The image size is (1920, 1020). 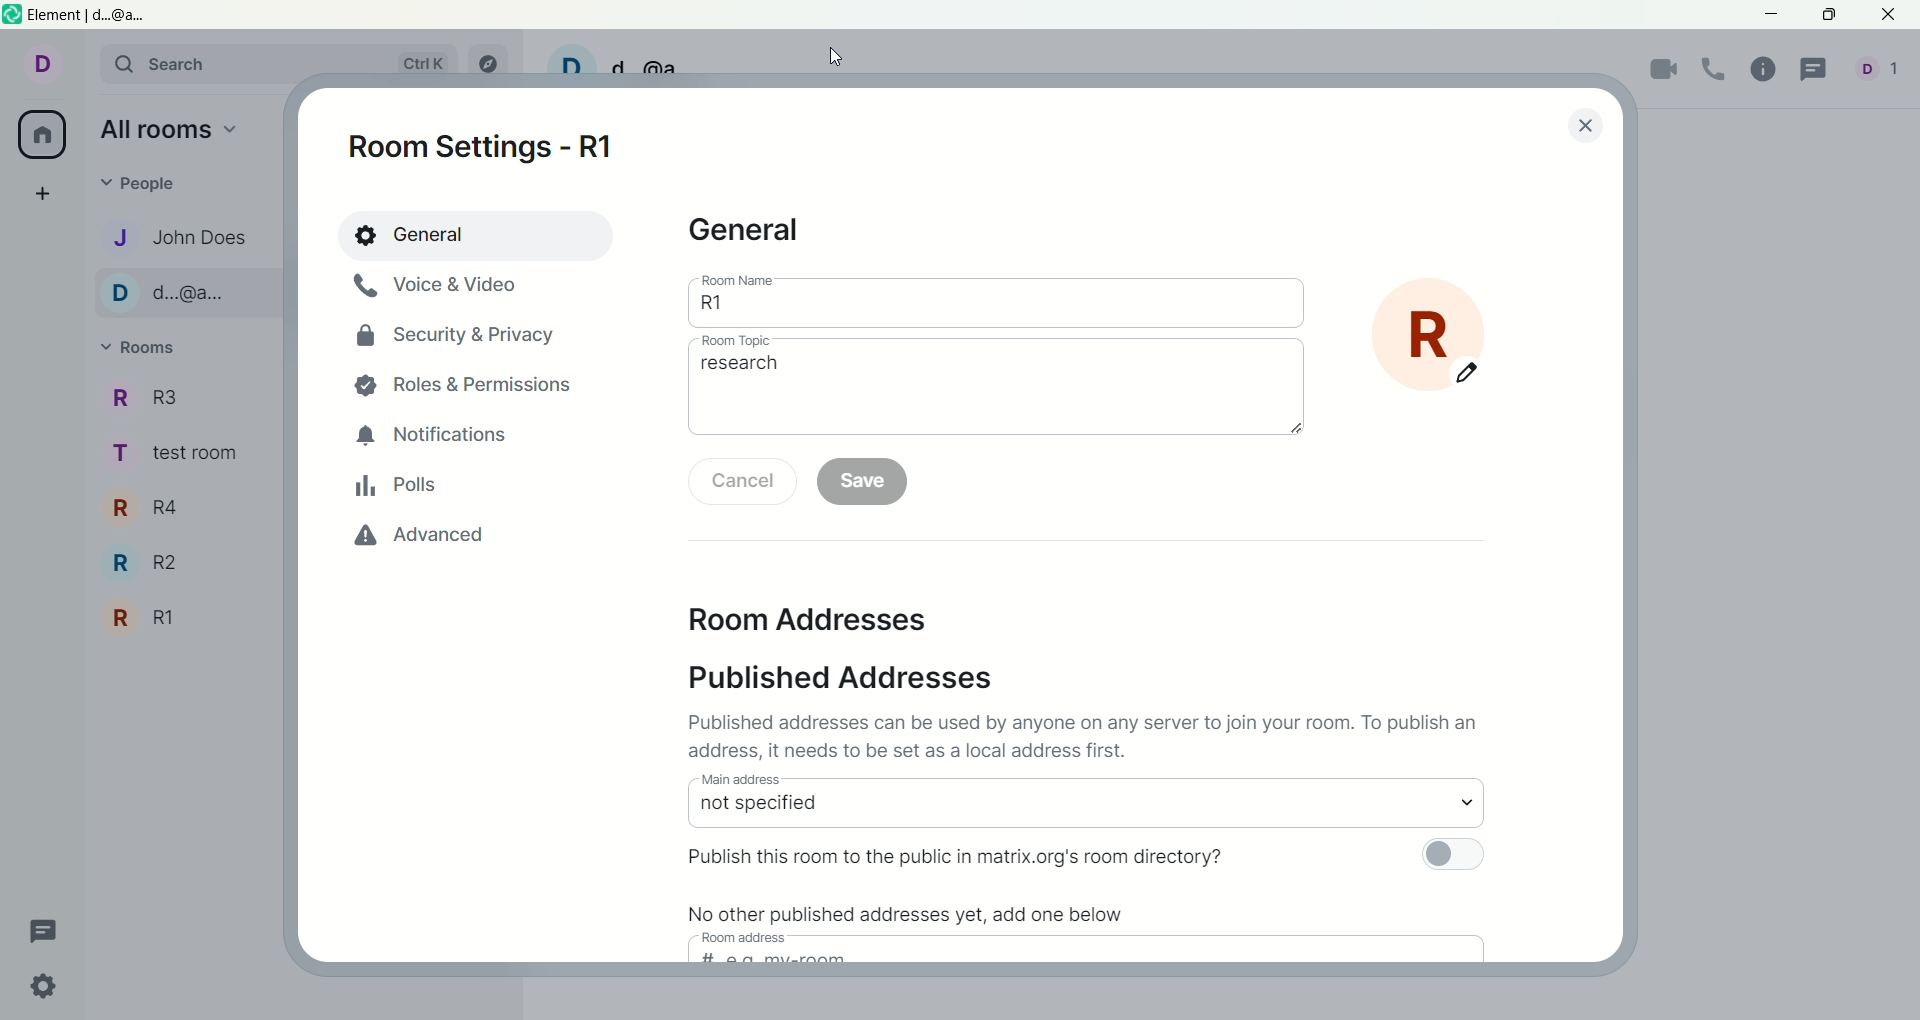 What do you see at coordinates (1001, 308) in the screenshot?
I see `room name-r1` at bounding box center [1001, 308].